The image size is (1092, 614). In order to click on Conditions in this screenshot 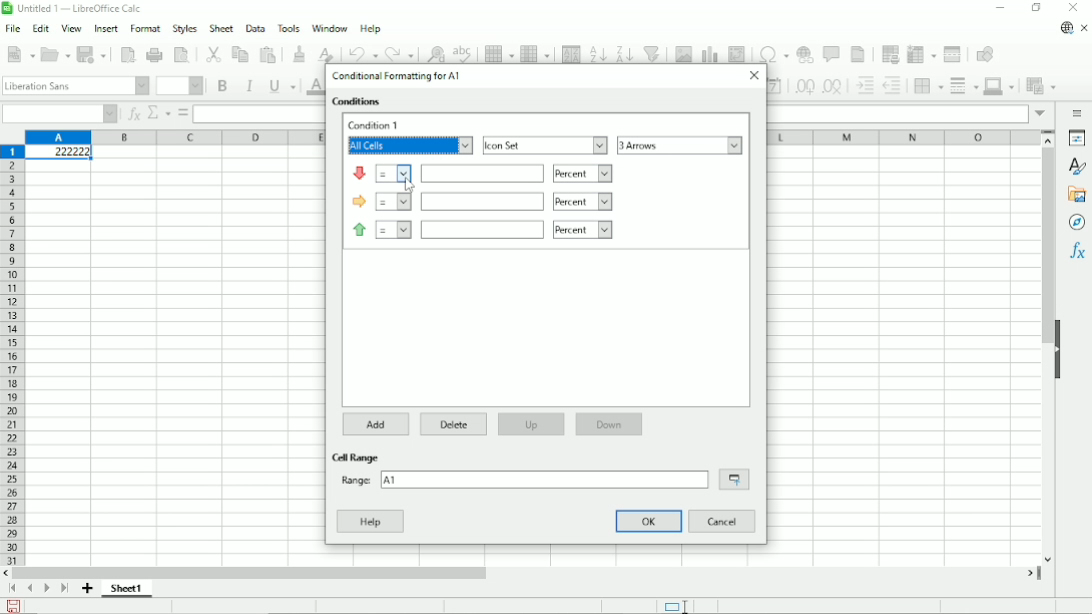, I will do `click(358, 102)`.